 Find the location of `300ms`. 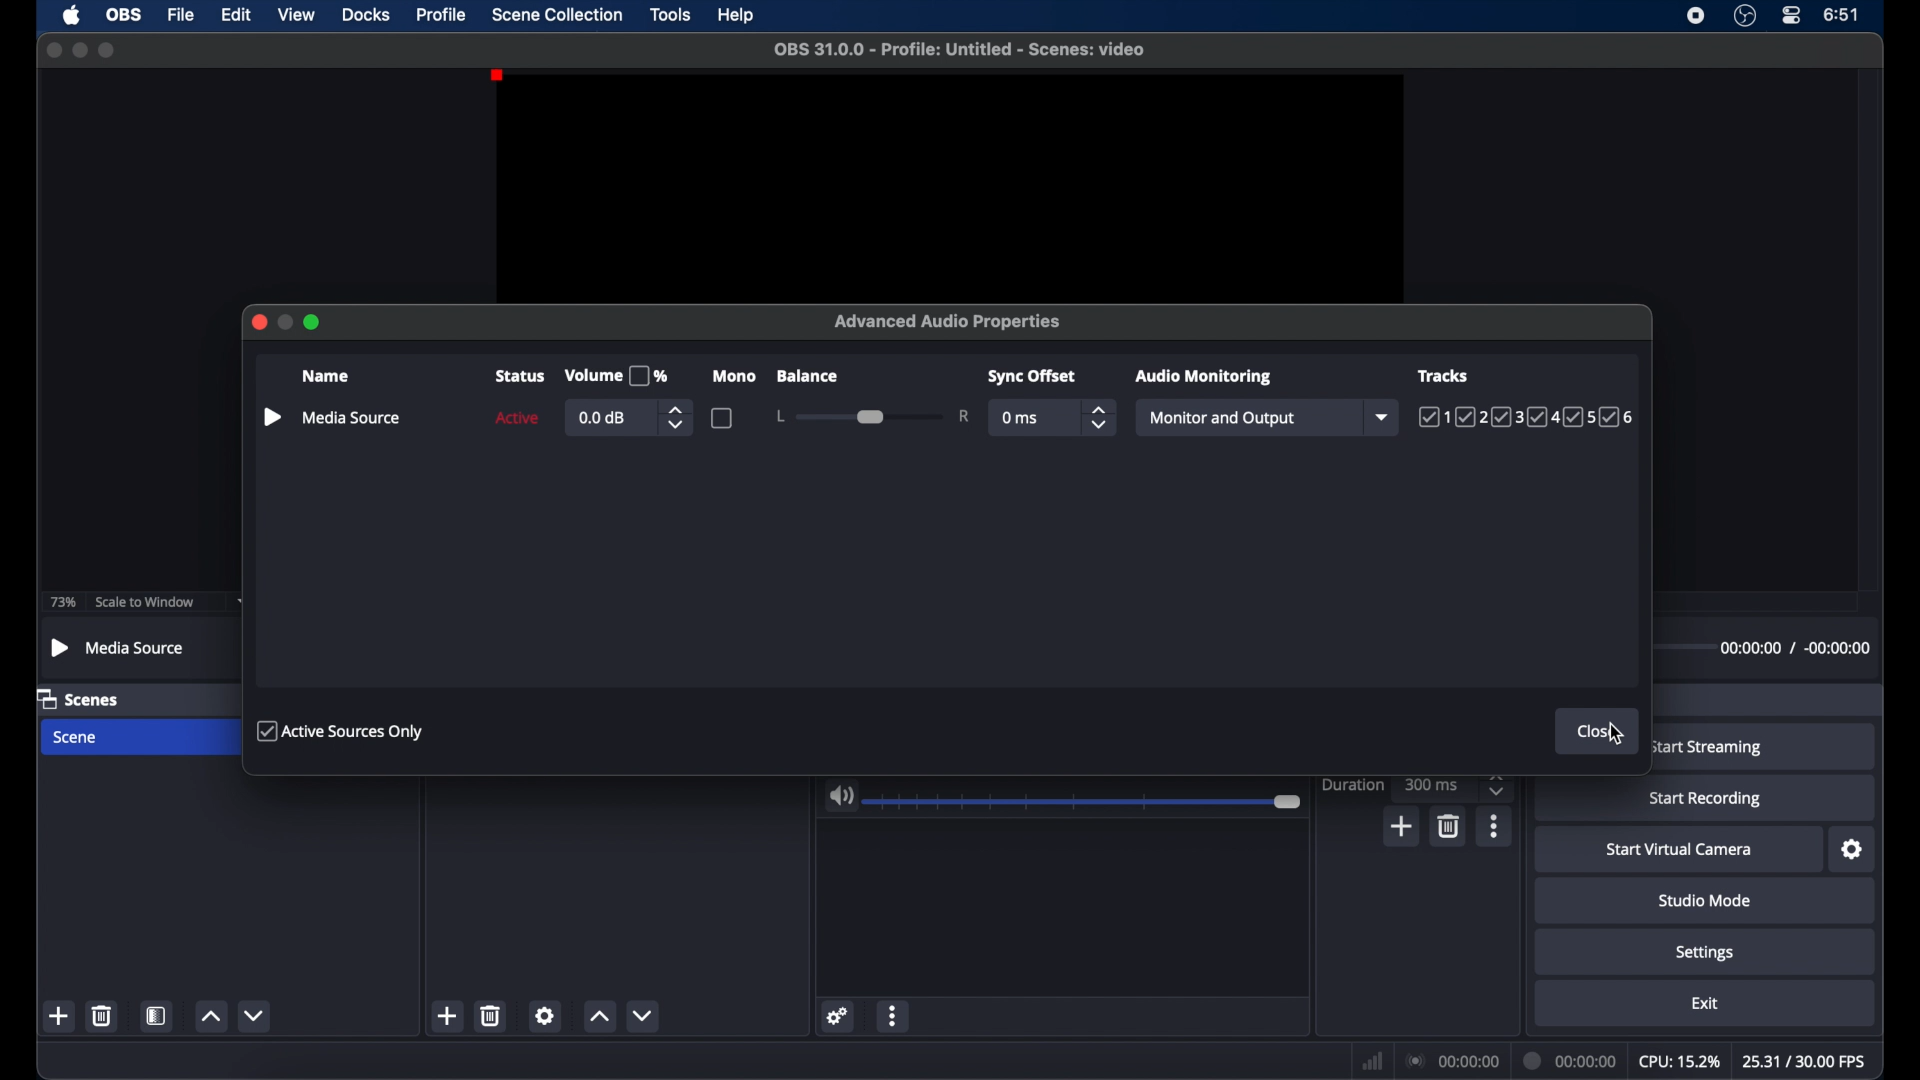

300ms is located at coordinates (1432, 784).